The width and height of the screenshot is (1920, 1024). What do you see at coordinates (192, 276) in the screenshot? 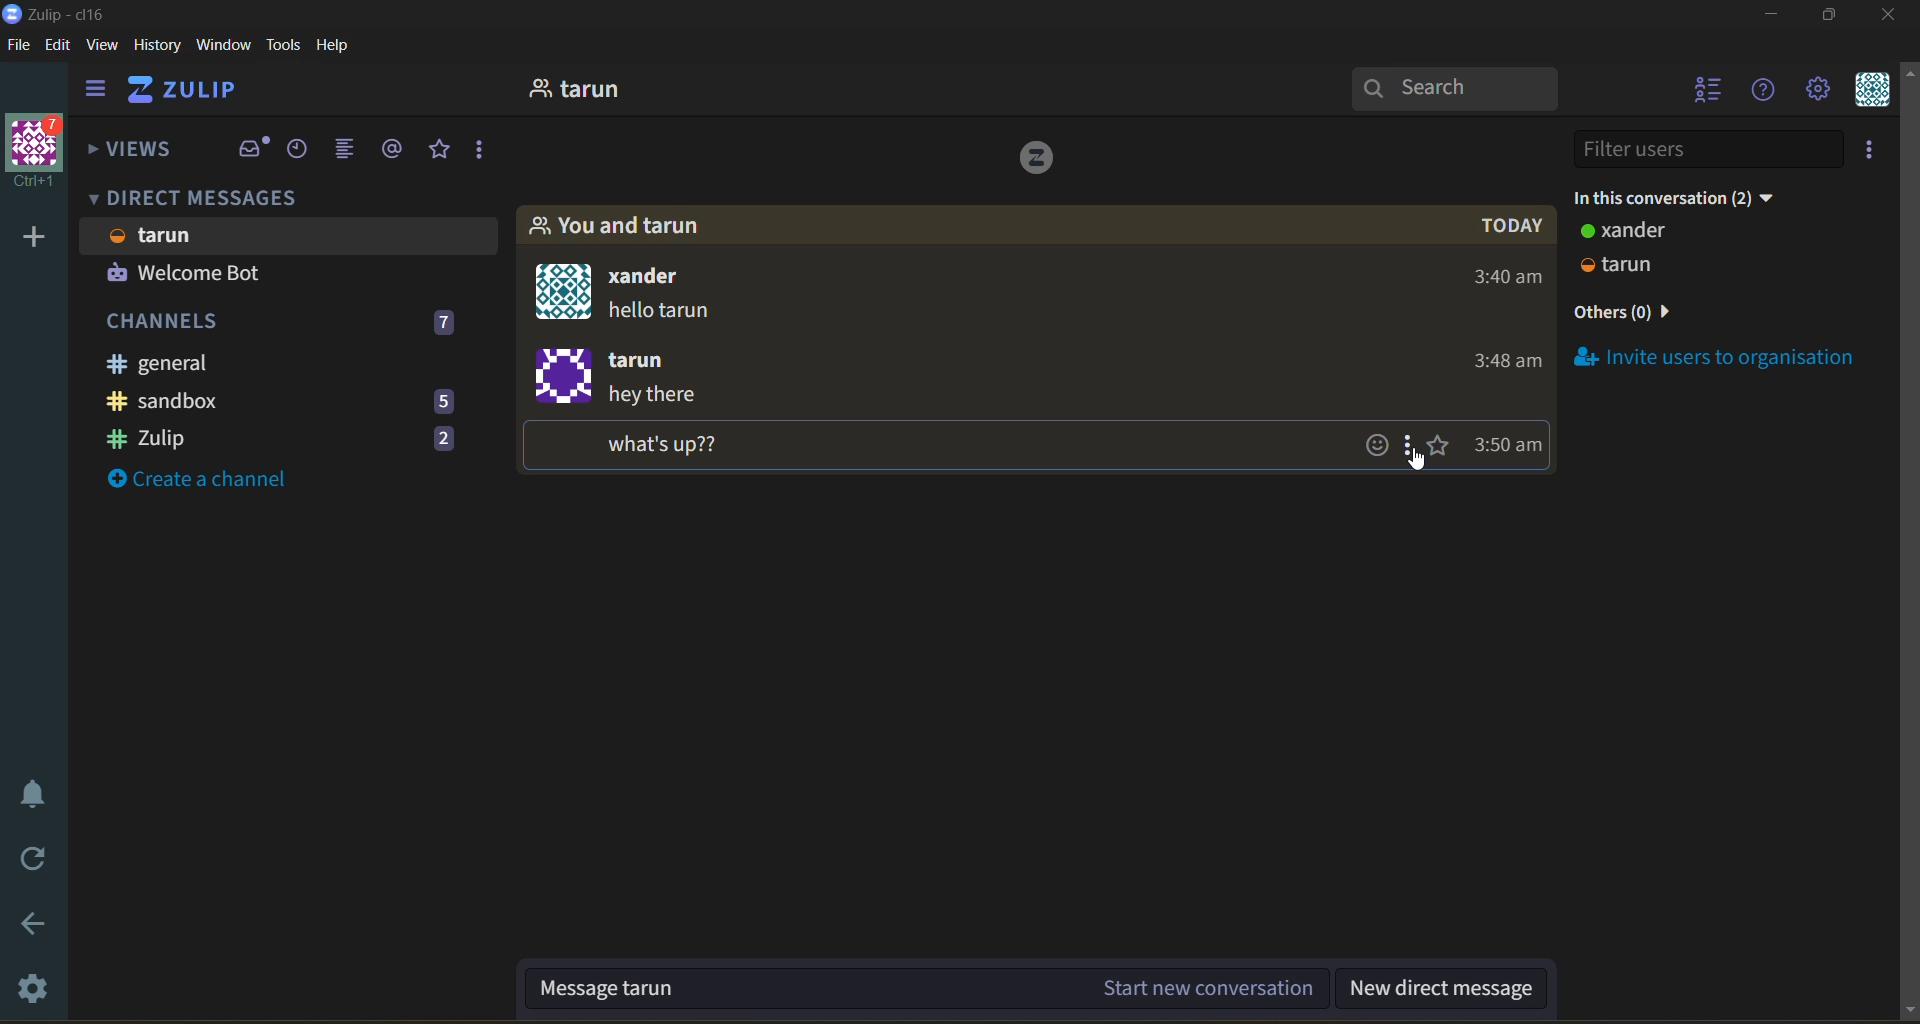
I see `user 2` at bounding box center [192, 276].